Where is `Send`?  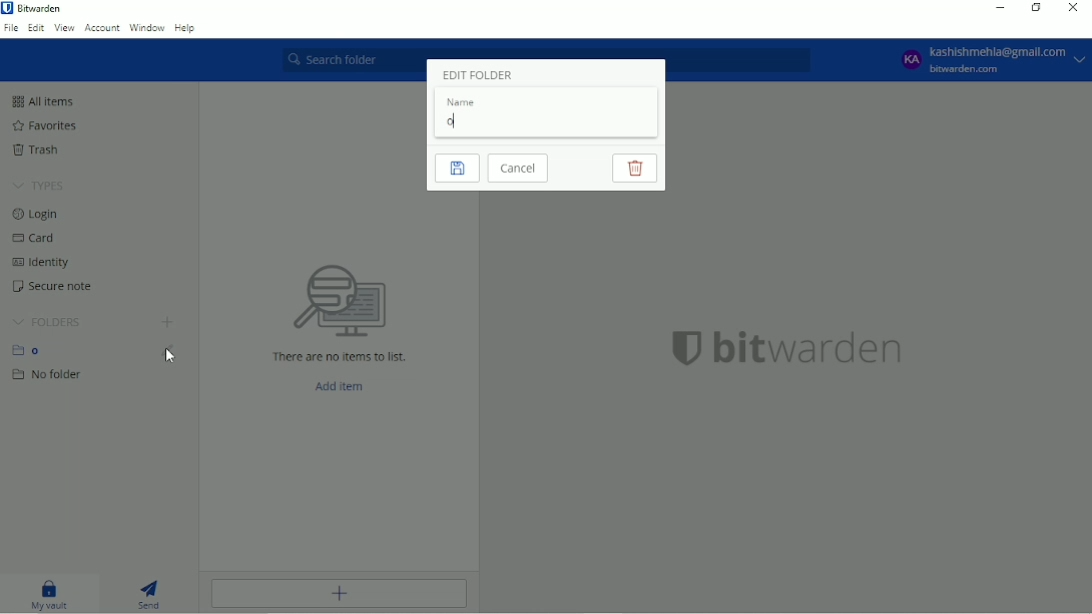
Send is located at coordinates (155, 594).